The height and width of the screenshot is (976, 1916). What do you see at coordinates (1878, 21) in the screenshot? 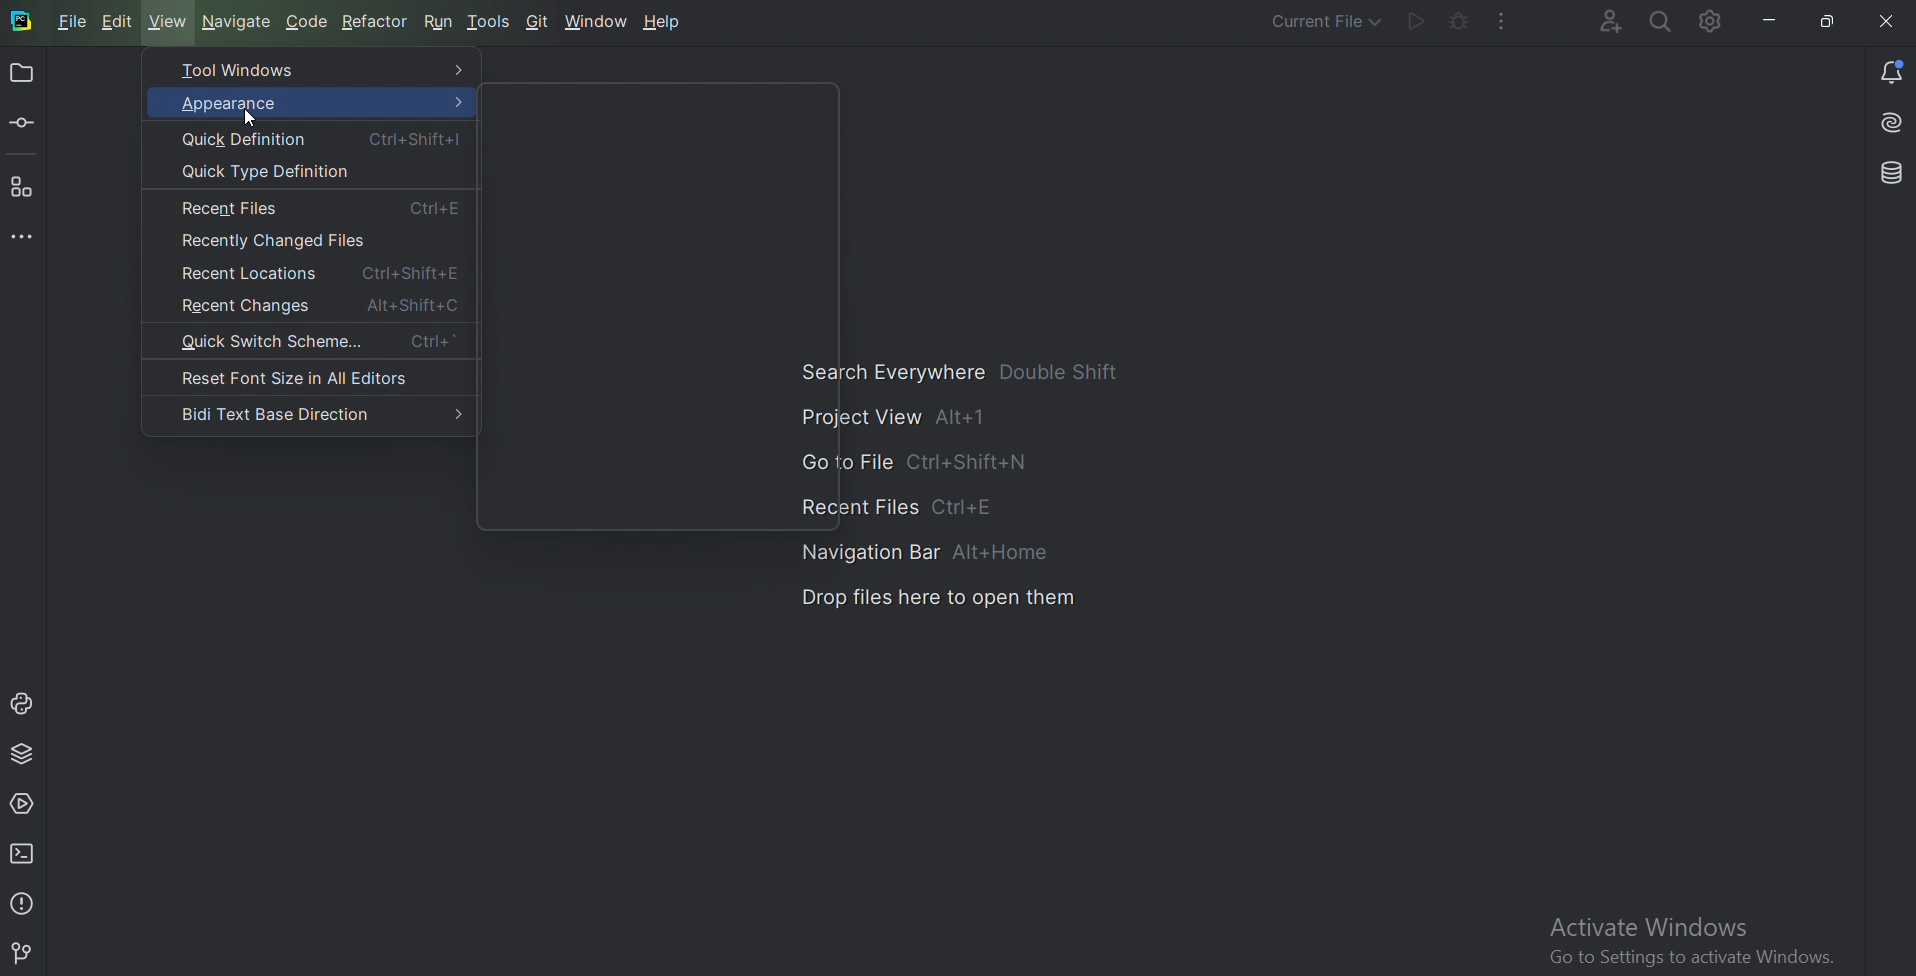
I see `Cross` at bounding box center [1878, 21].